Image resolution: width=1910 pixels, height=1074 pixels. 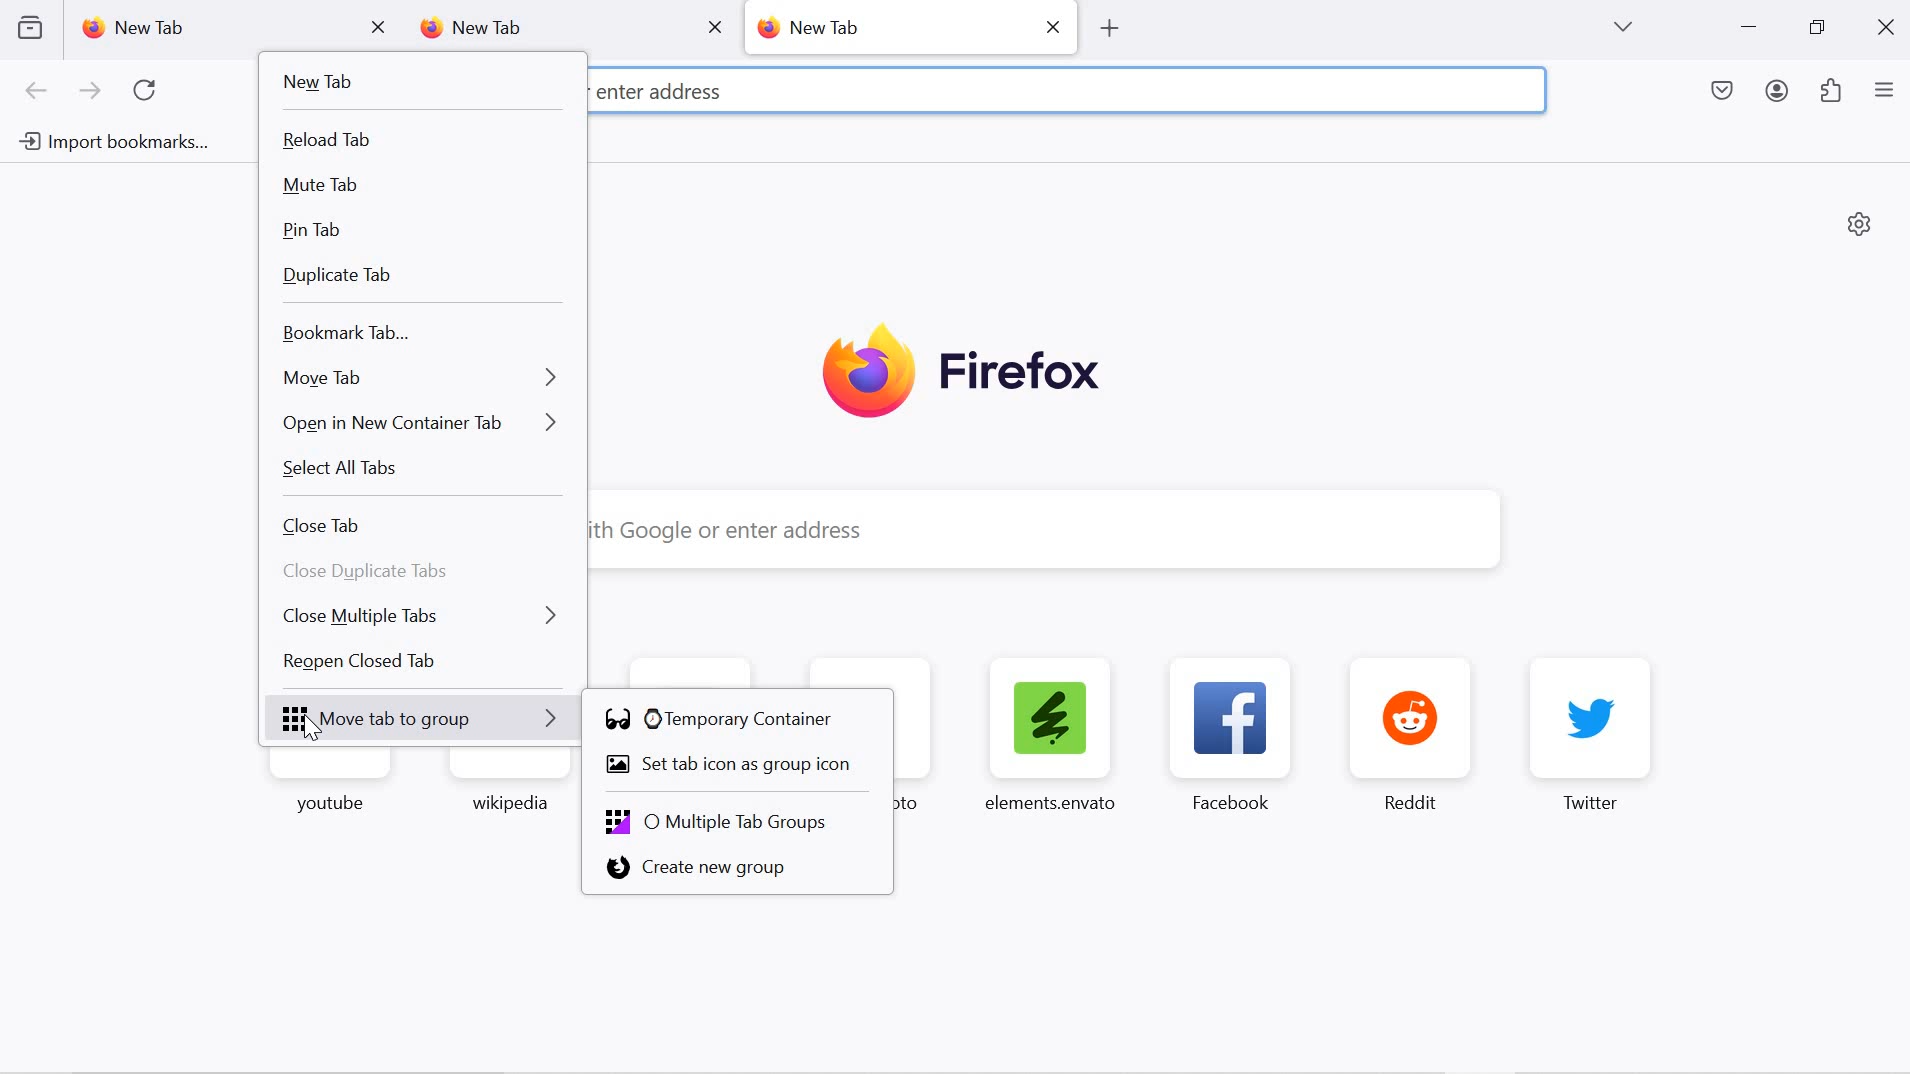 I want to click on go back, so click(x=37, y=92).